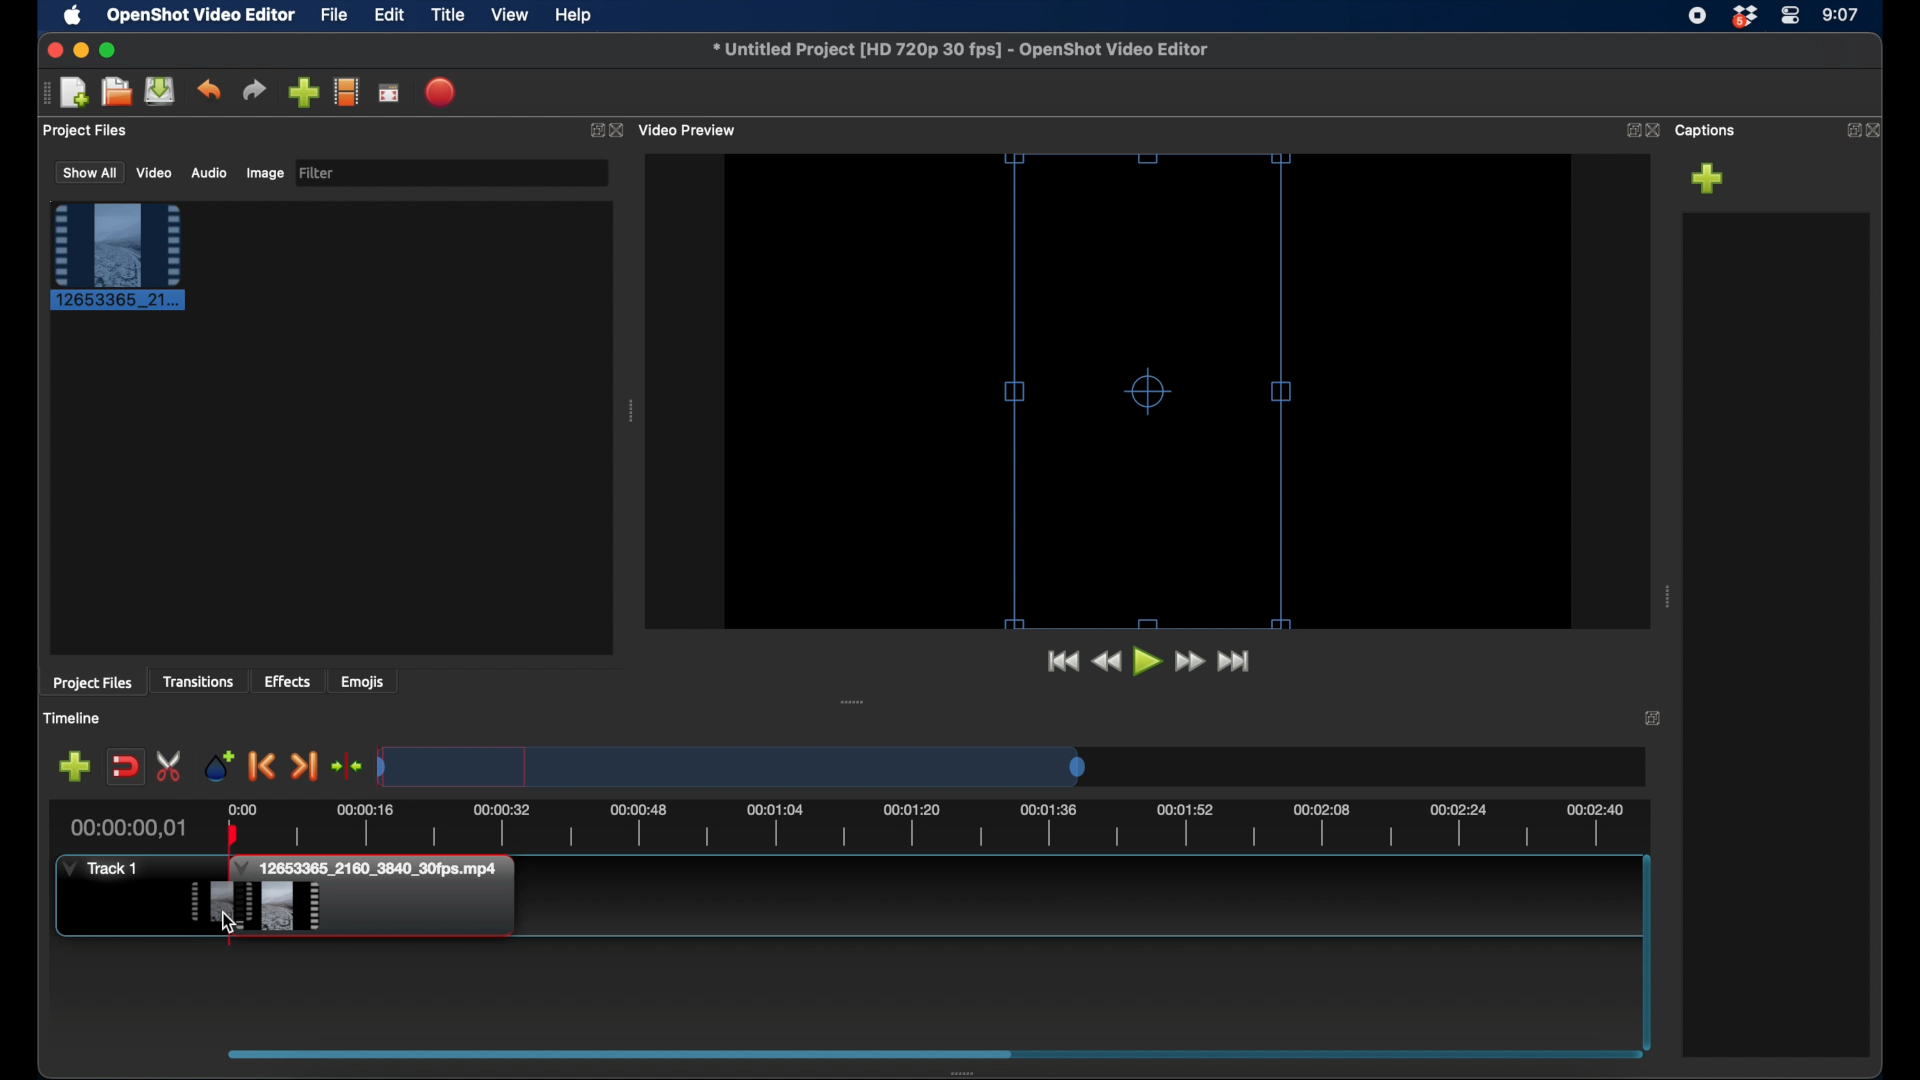 The width and height of the screenshot is (1920, 1080). I want to click on video preview, so click(692, 128).